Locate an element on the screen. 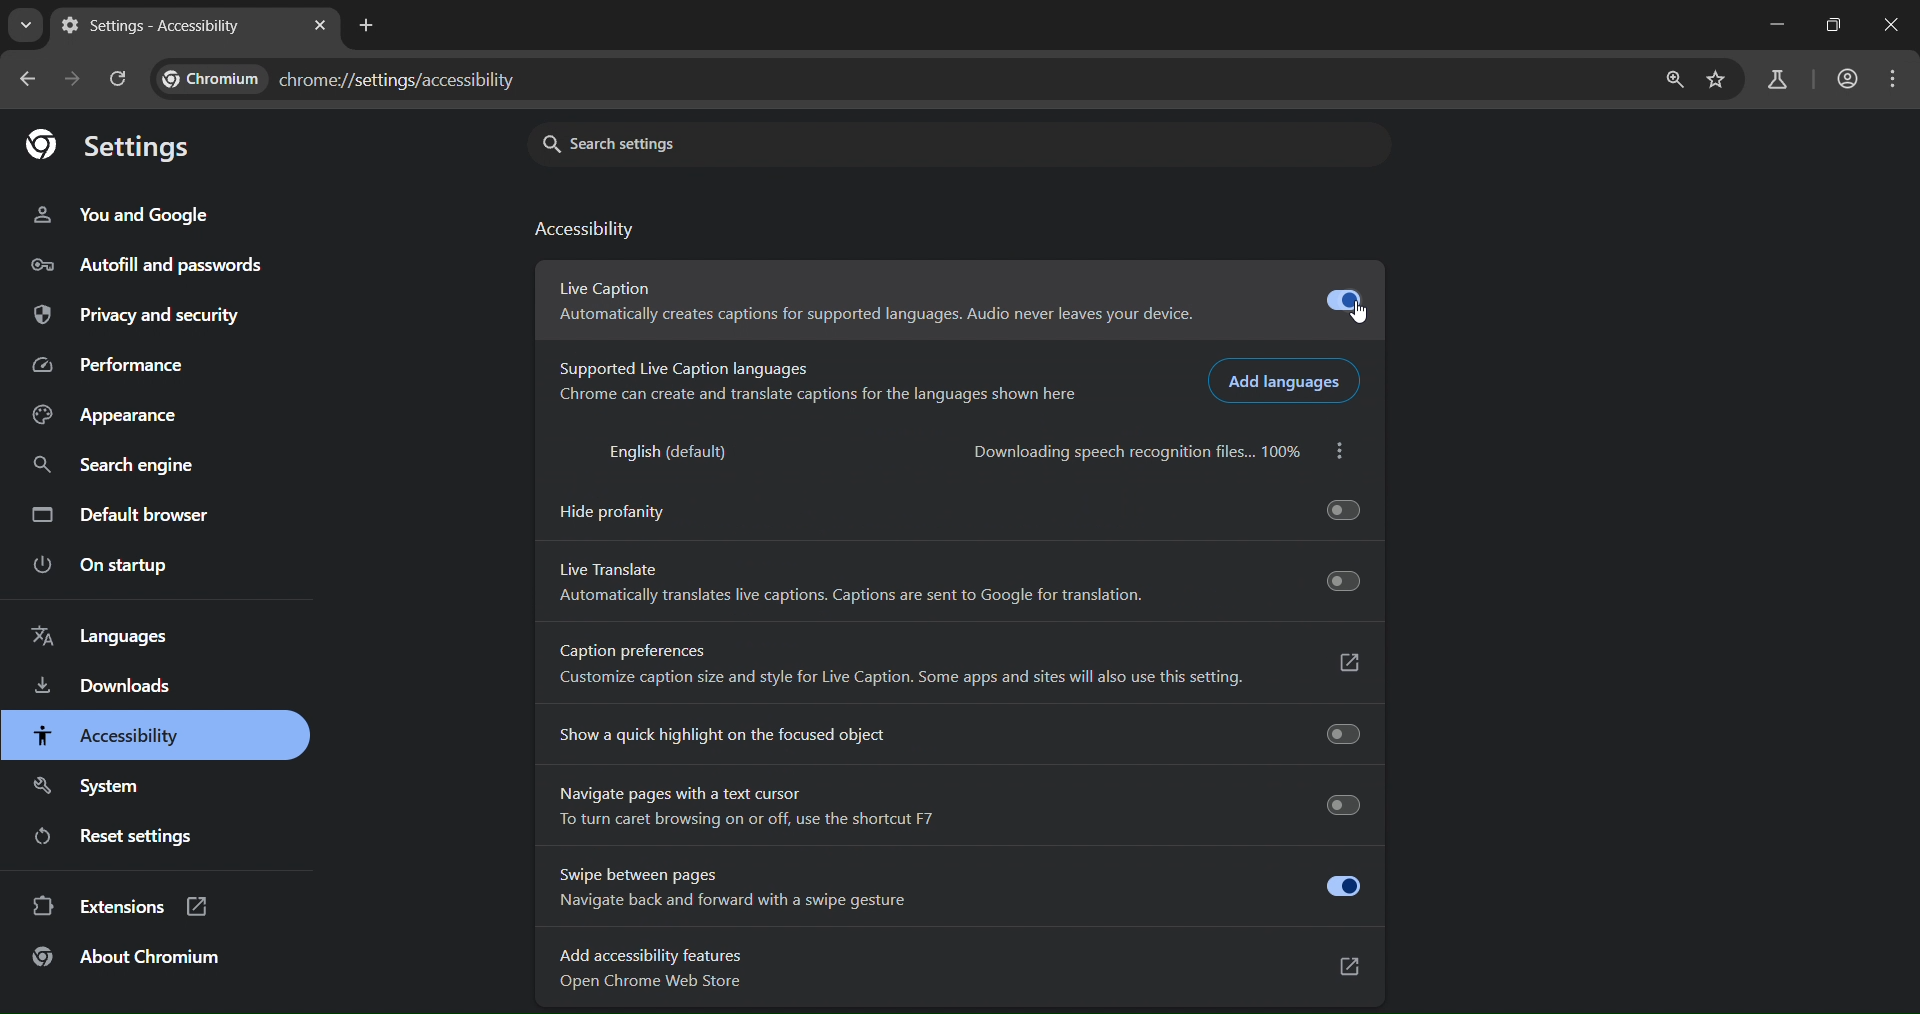  menu is located at coordinates (1892, 79).